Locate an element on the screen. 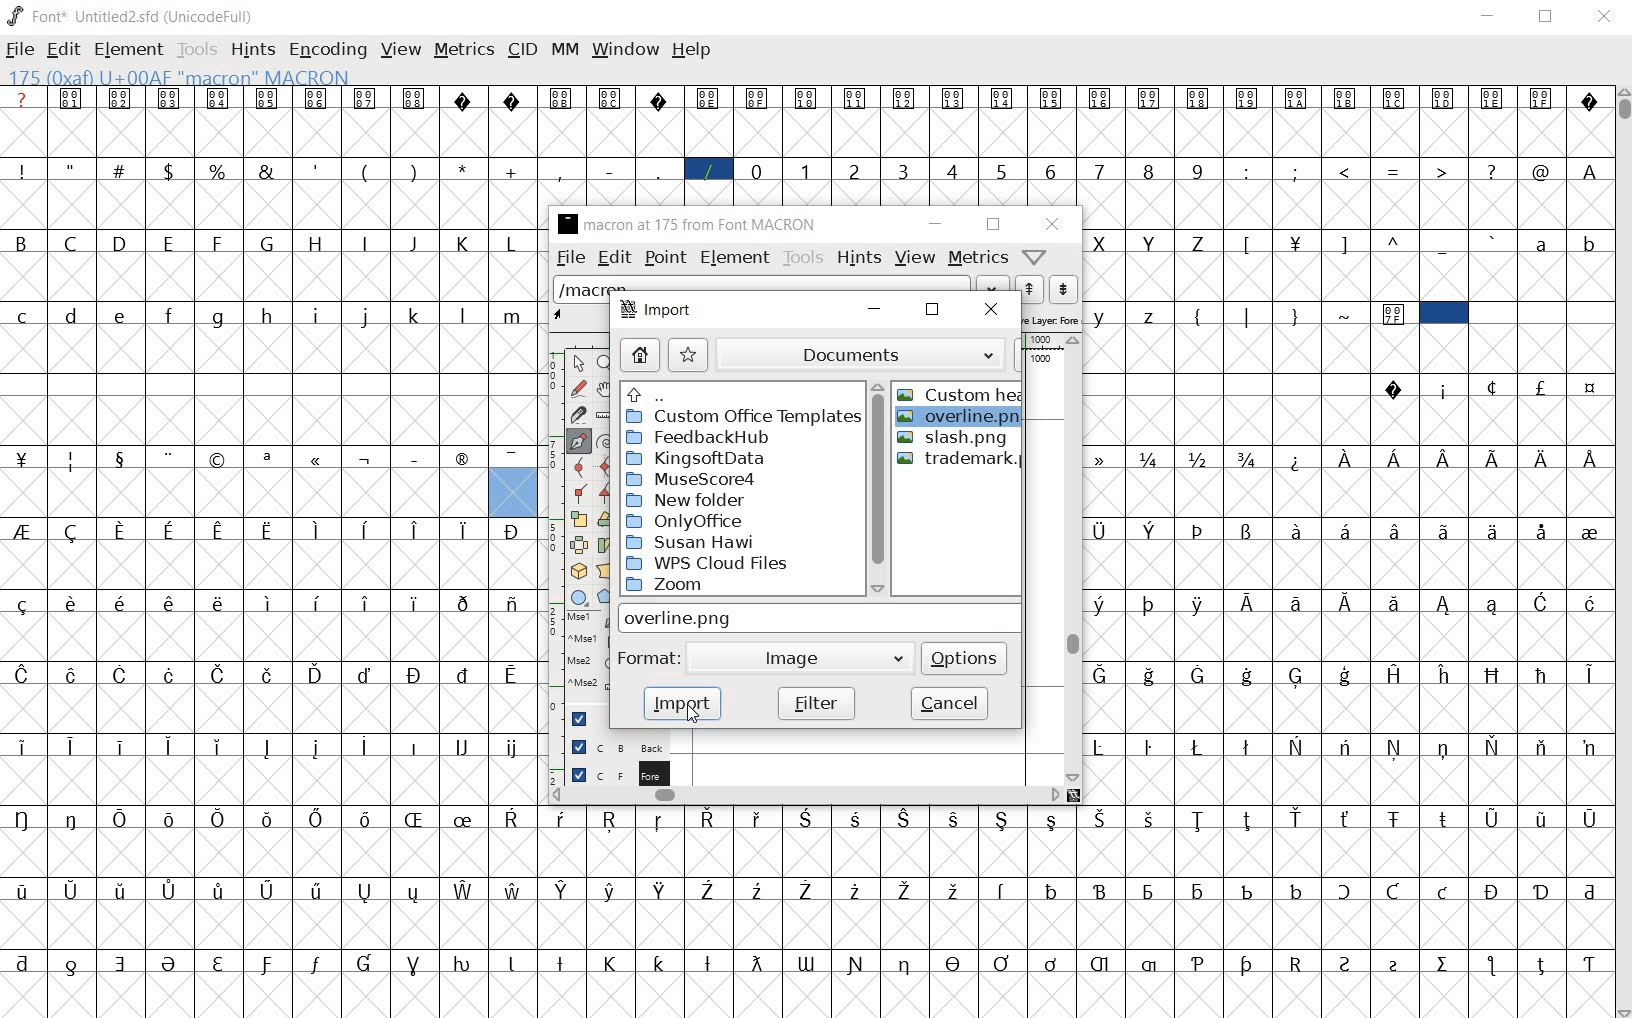  Symbol is located at coordinates (1541, 747).